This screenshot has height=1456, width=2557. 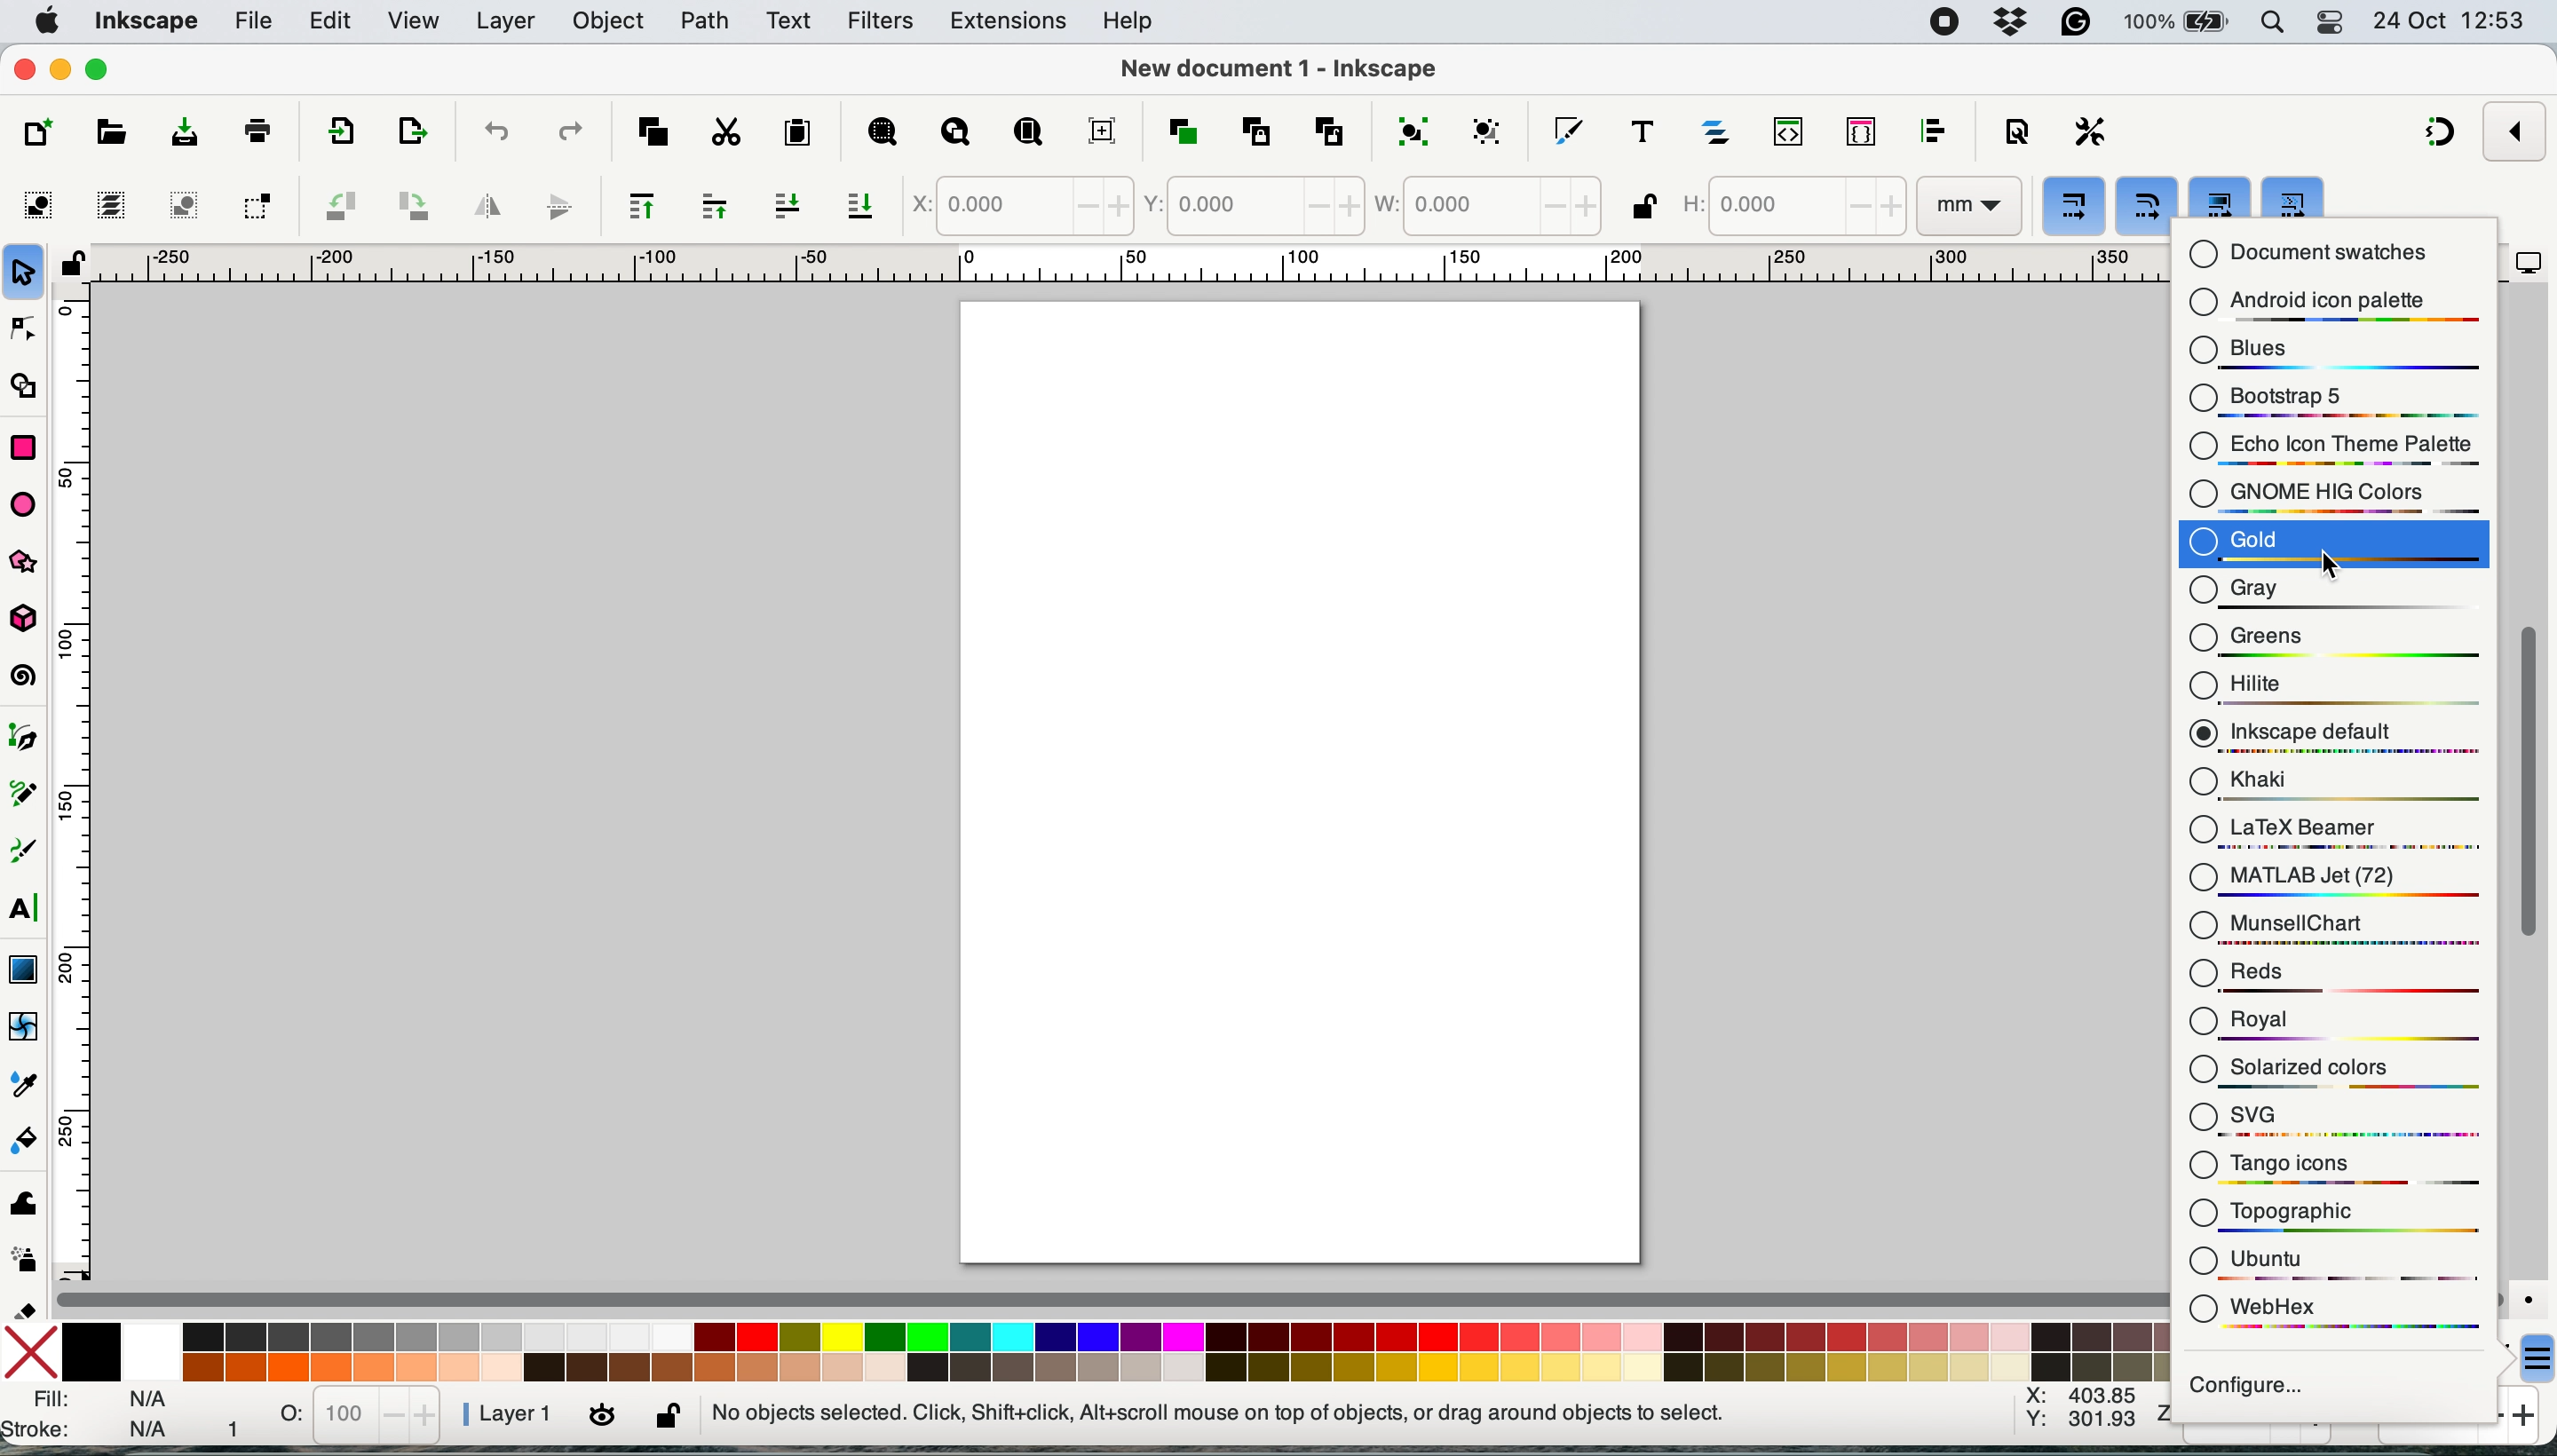 What do you see at coordinates (2339, 1068) in the screenshot?
I see `solarized colors` at bounding box center [2339, 1068].